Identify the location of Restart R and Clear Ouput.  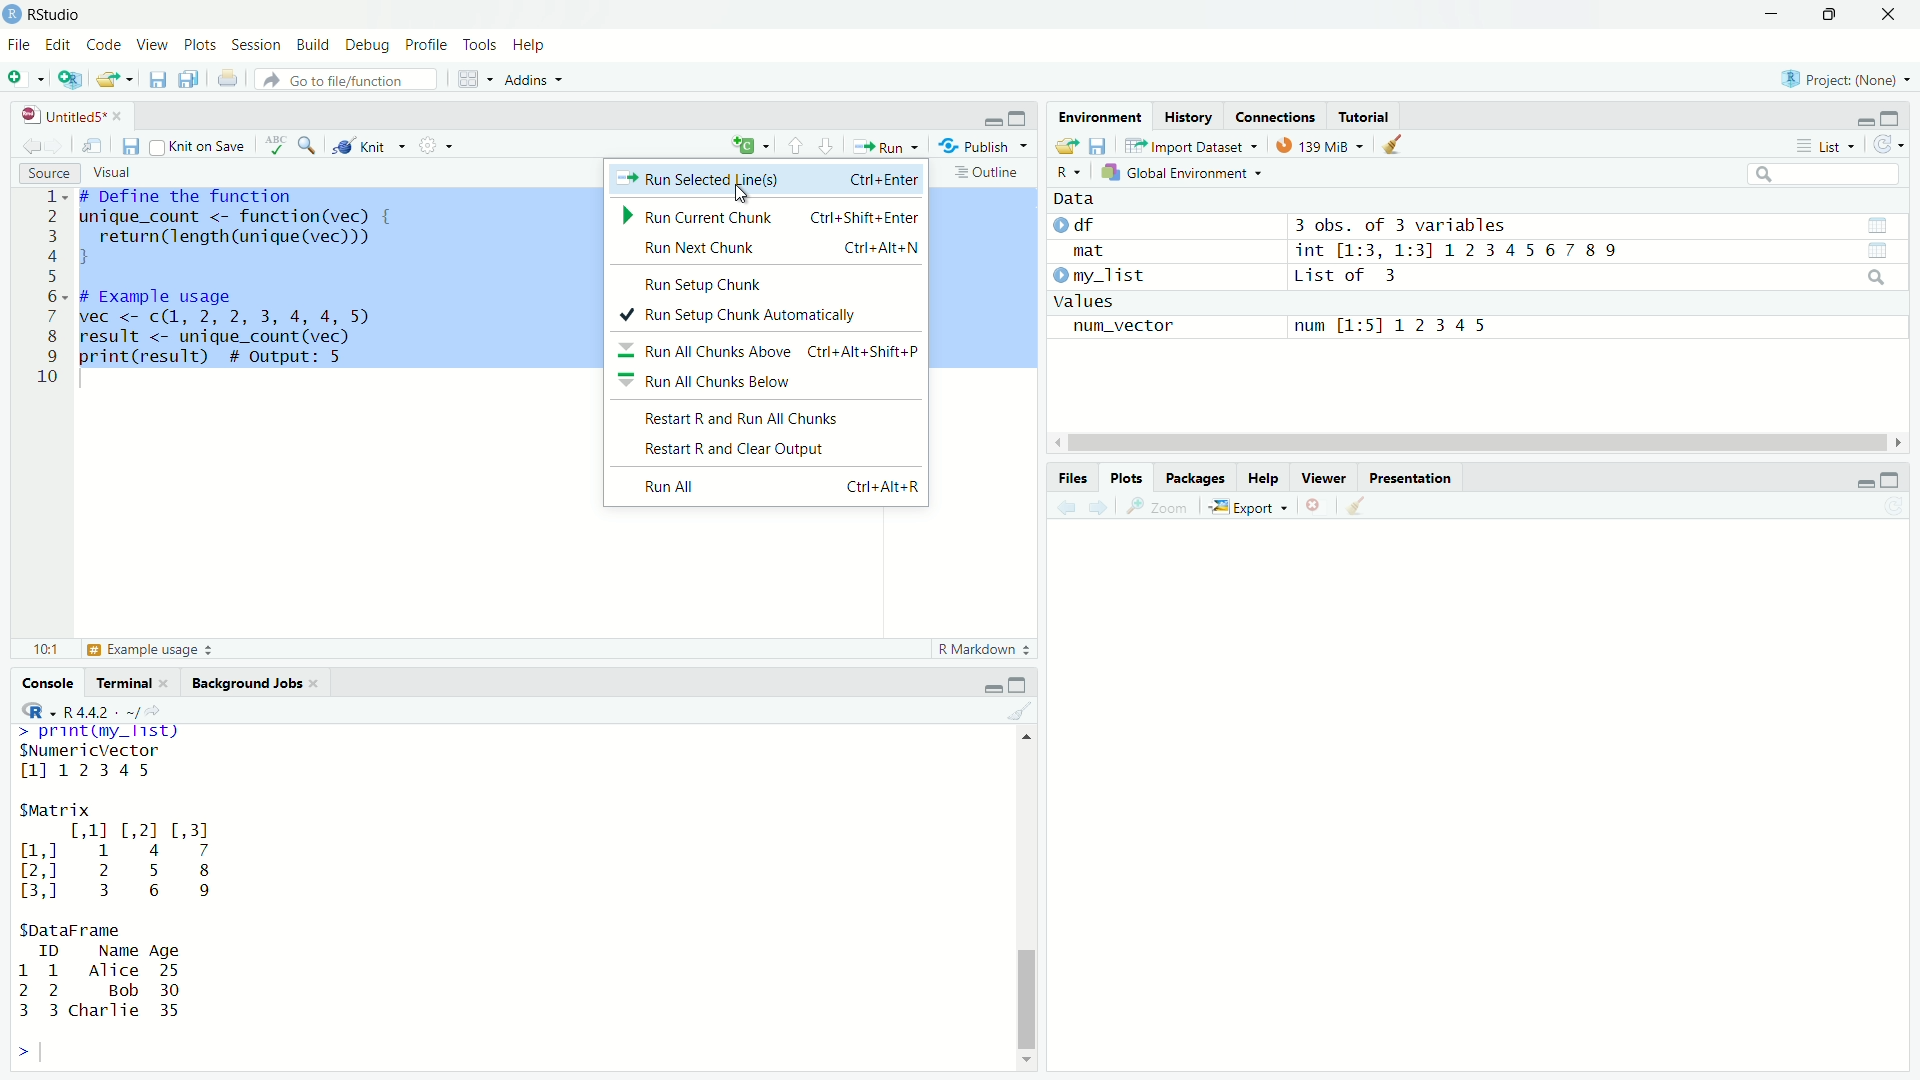
(735, 448).